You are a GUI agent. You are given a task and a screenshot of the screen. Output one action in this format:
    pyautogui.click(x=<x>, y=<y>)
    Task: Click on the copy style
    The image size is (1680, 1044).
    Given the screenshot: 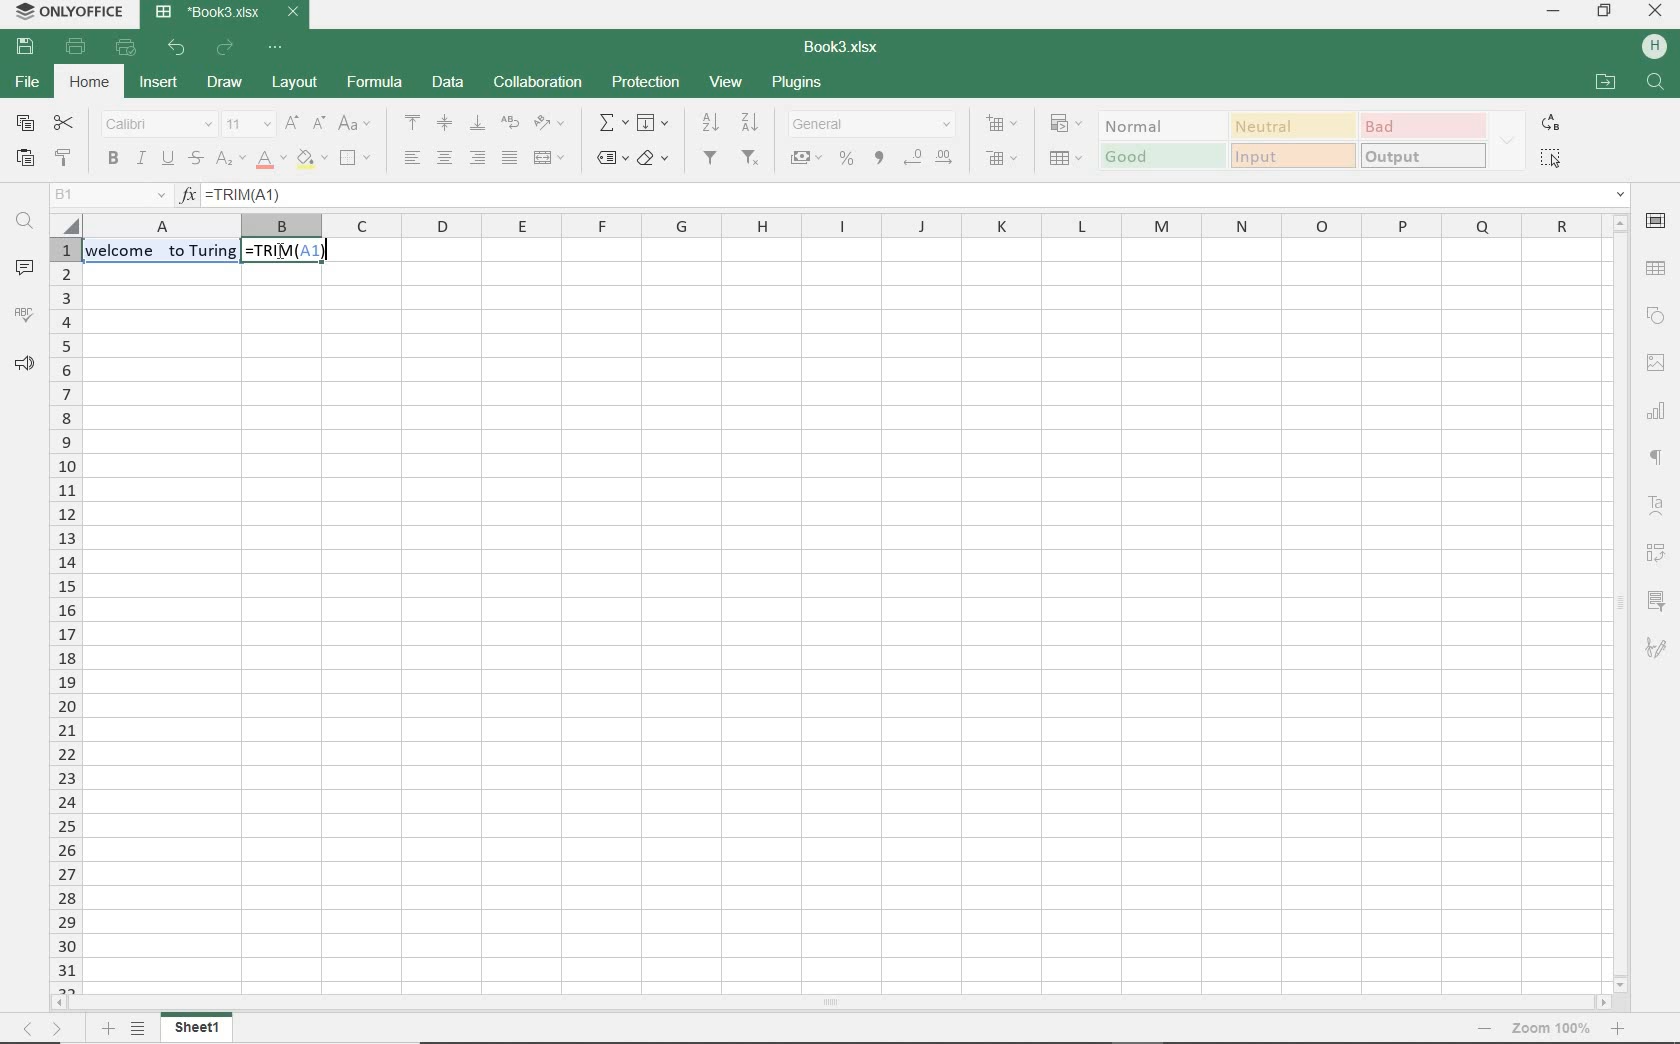 What is the action you would take?
    pyautogui.click(x=65, y=160)
    